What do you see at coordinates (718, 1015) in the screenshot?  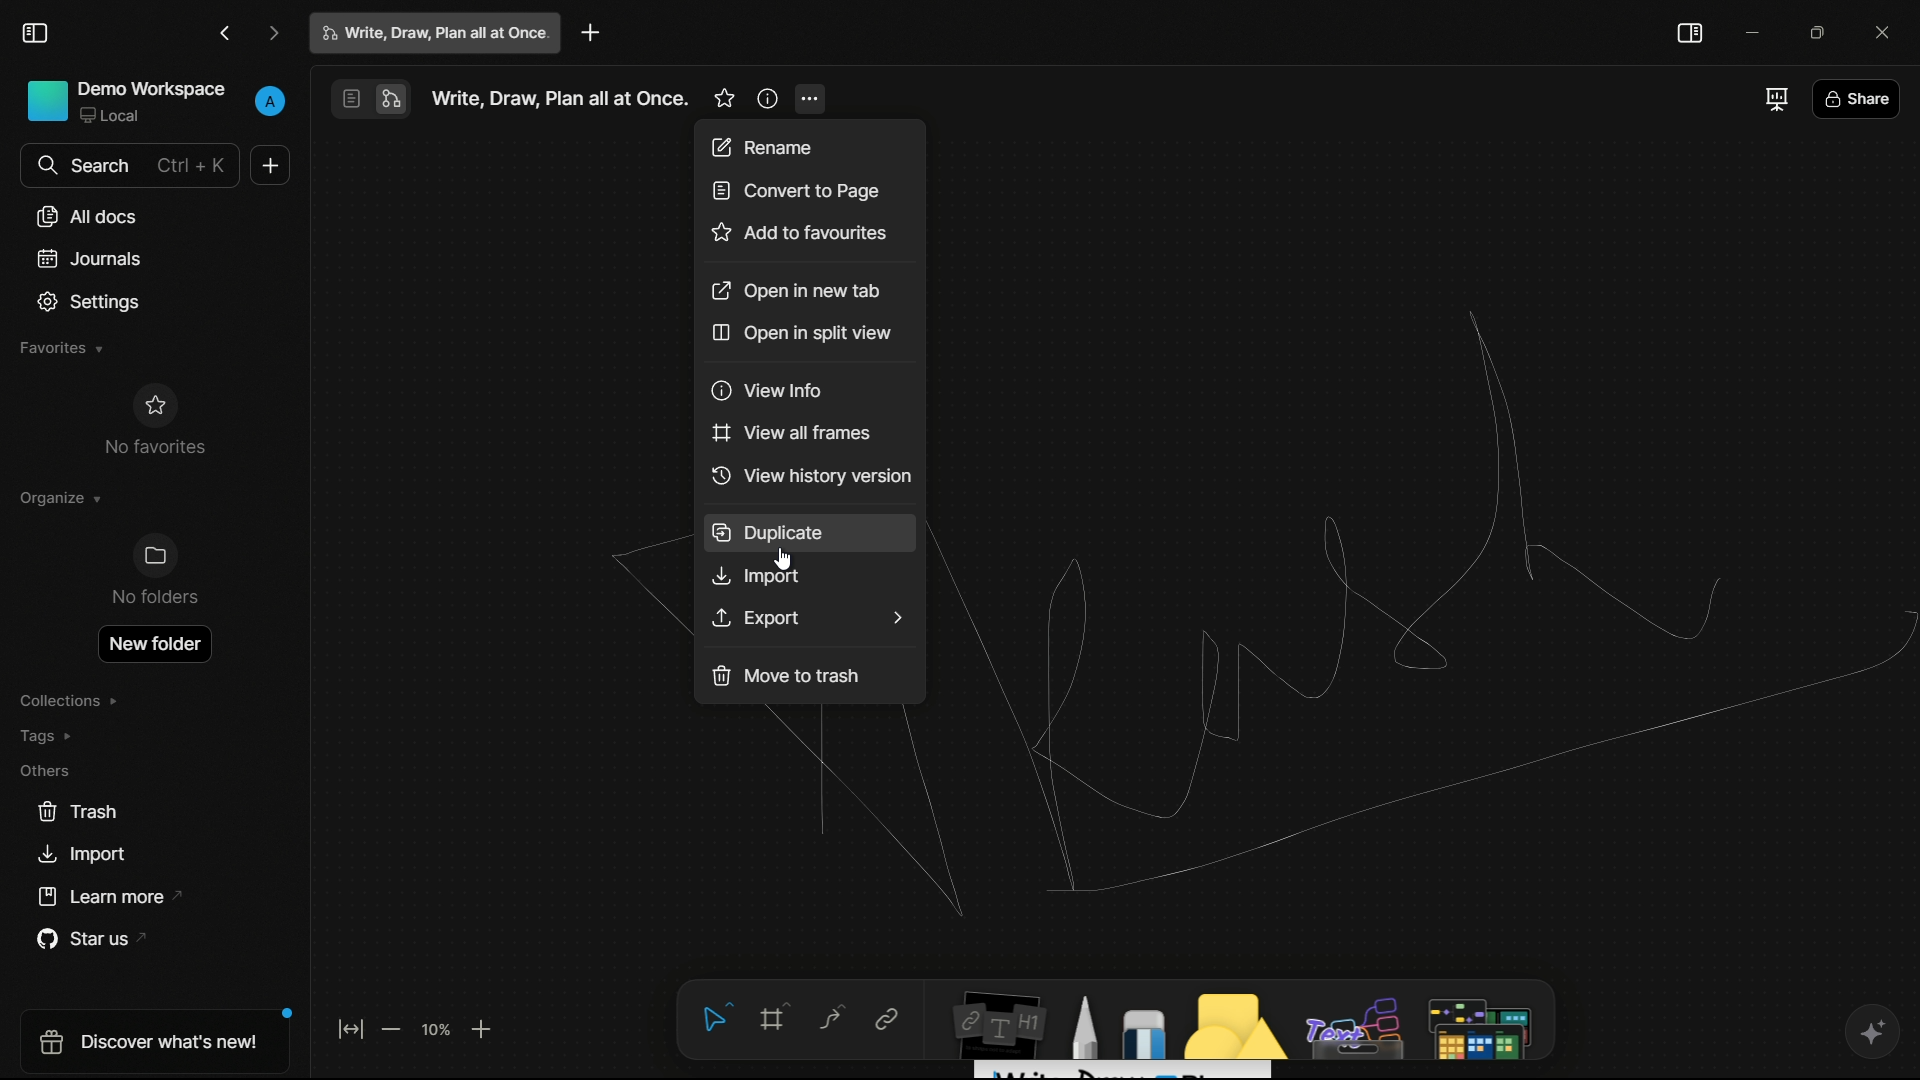 I see `select` at bounding box center [718, 1015].